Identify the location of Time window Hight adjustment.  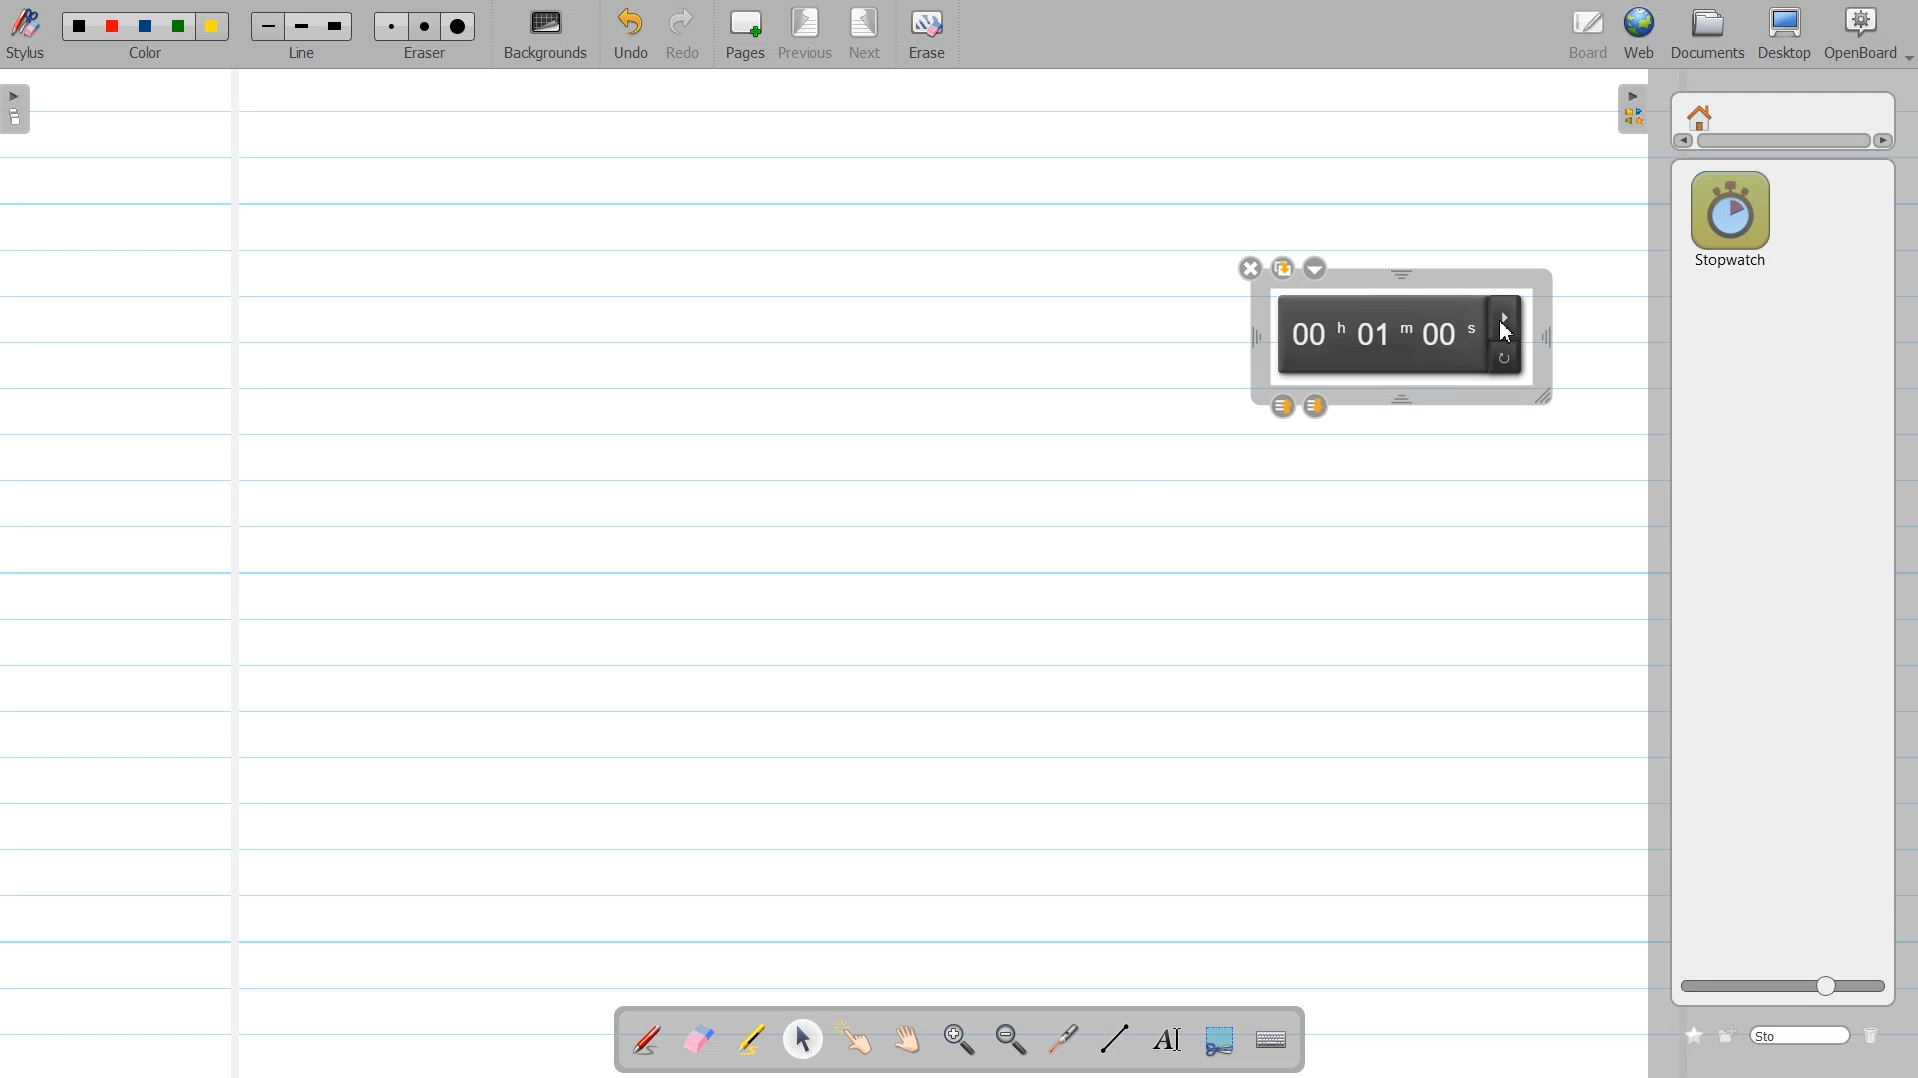
(1404, 399).